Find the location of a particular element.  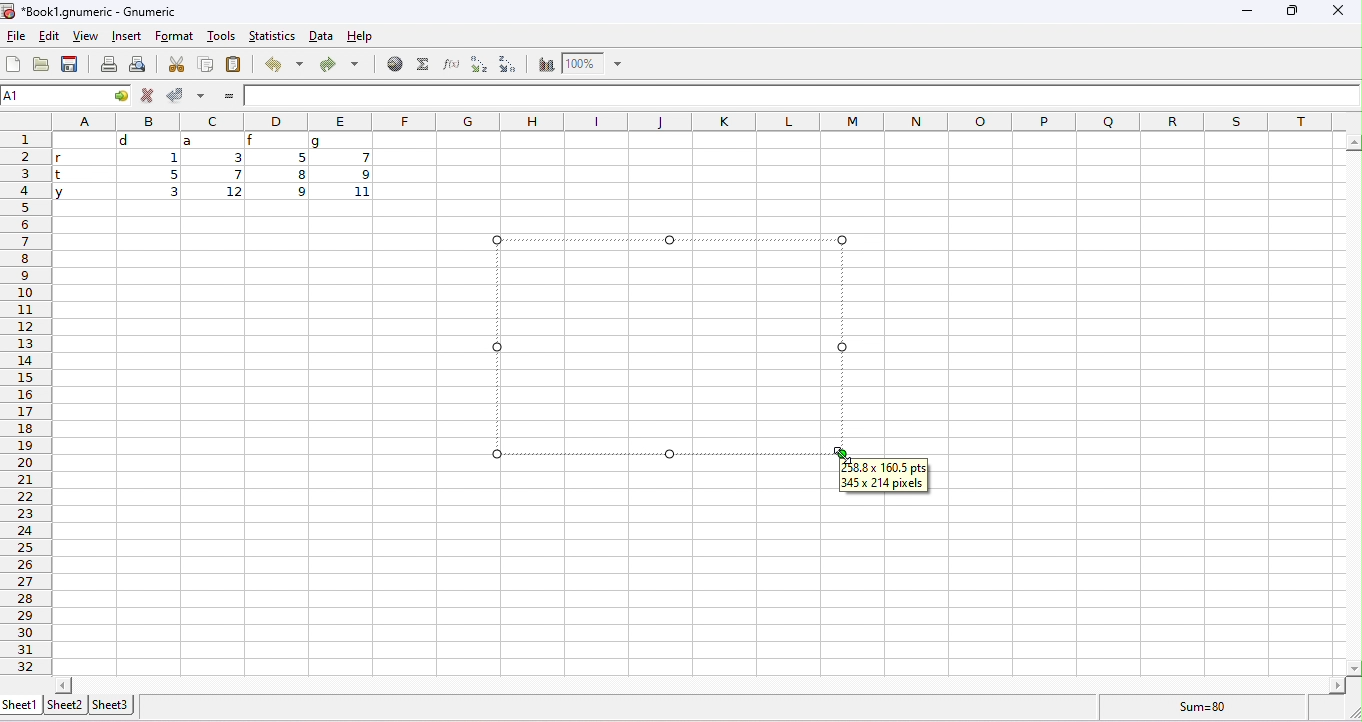

hyperlink is located at coordinates (392, 63).